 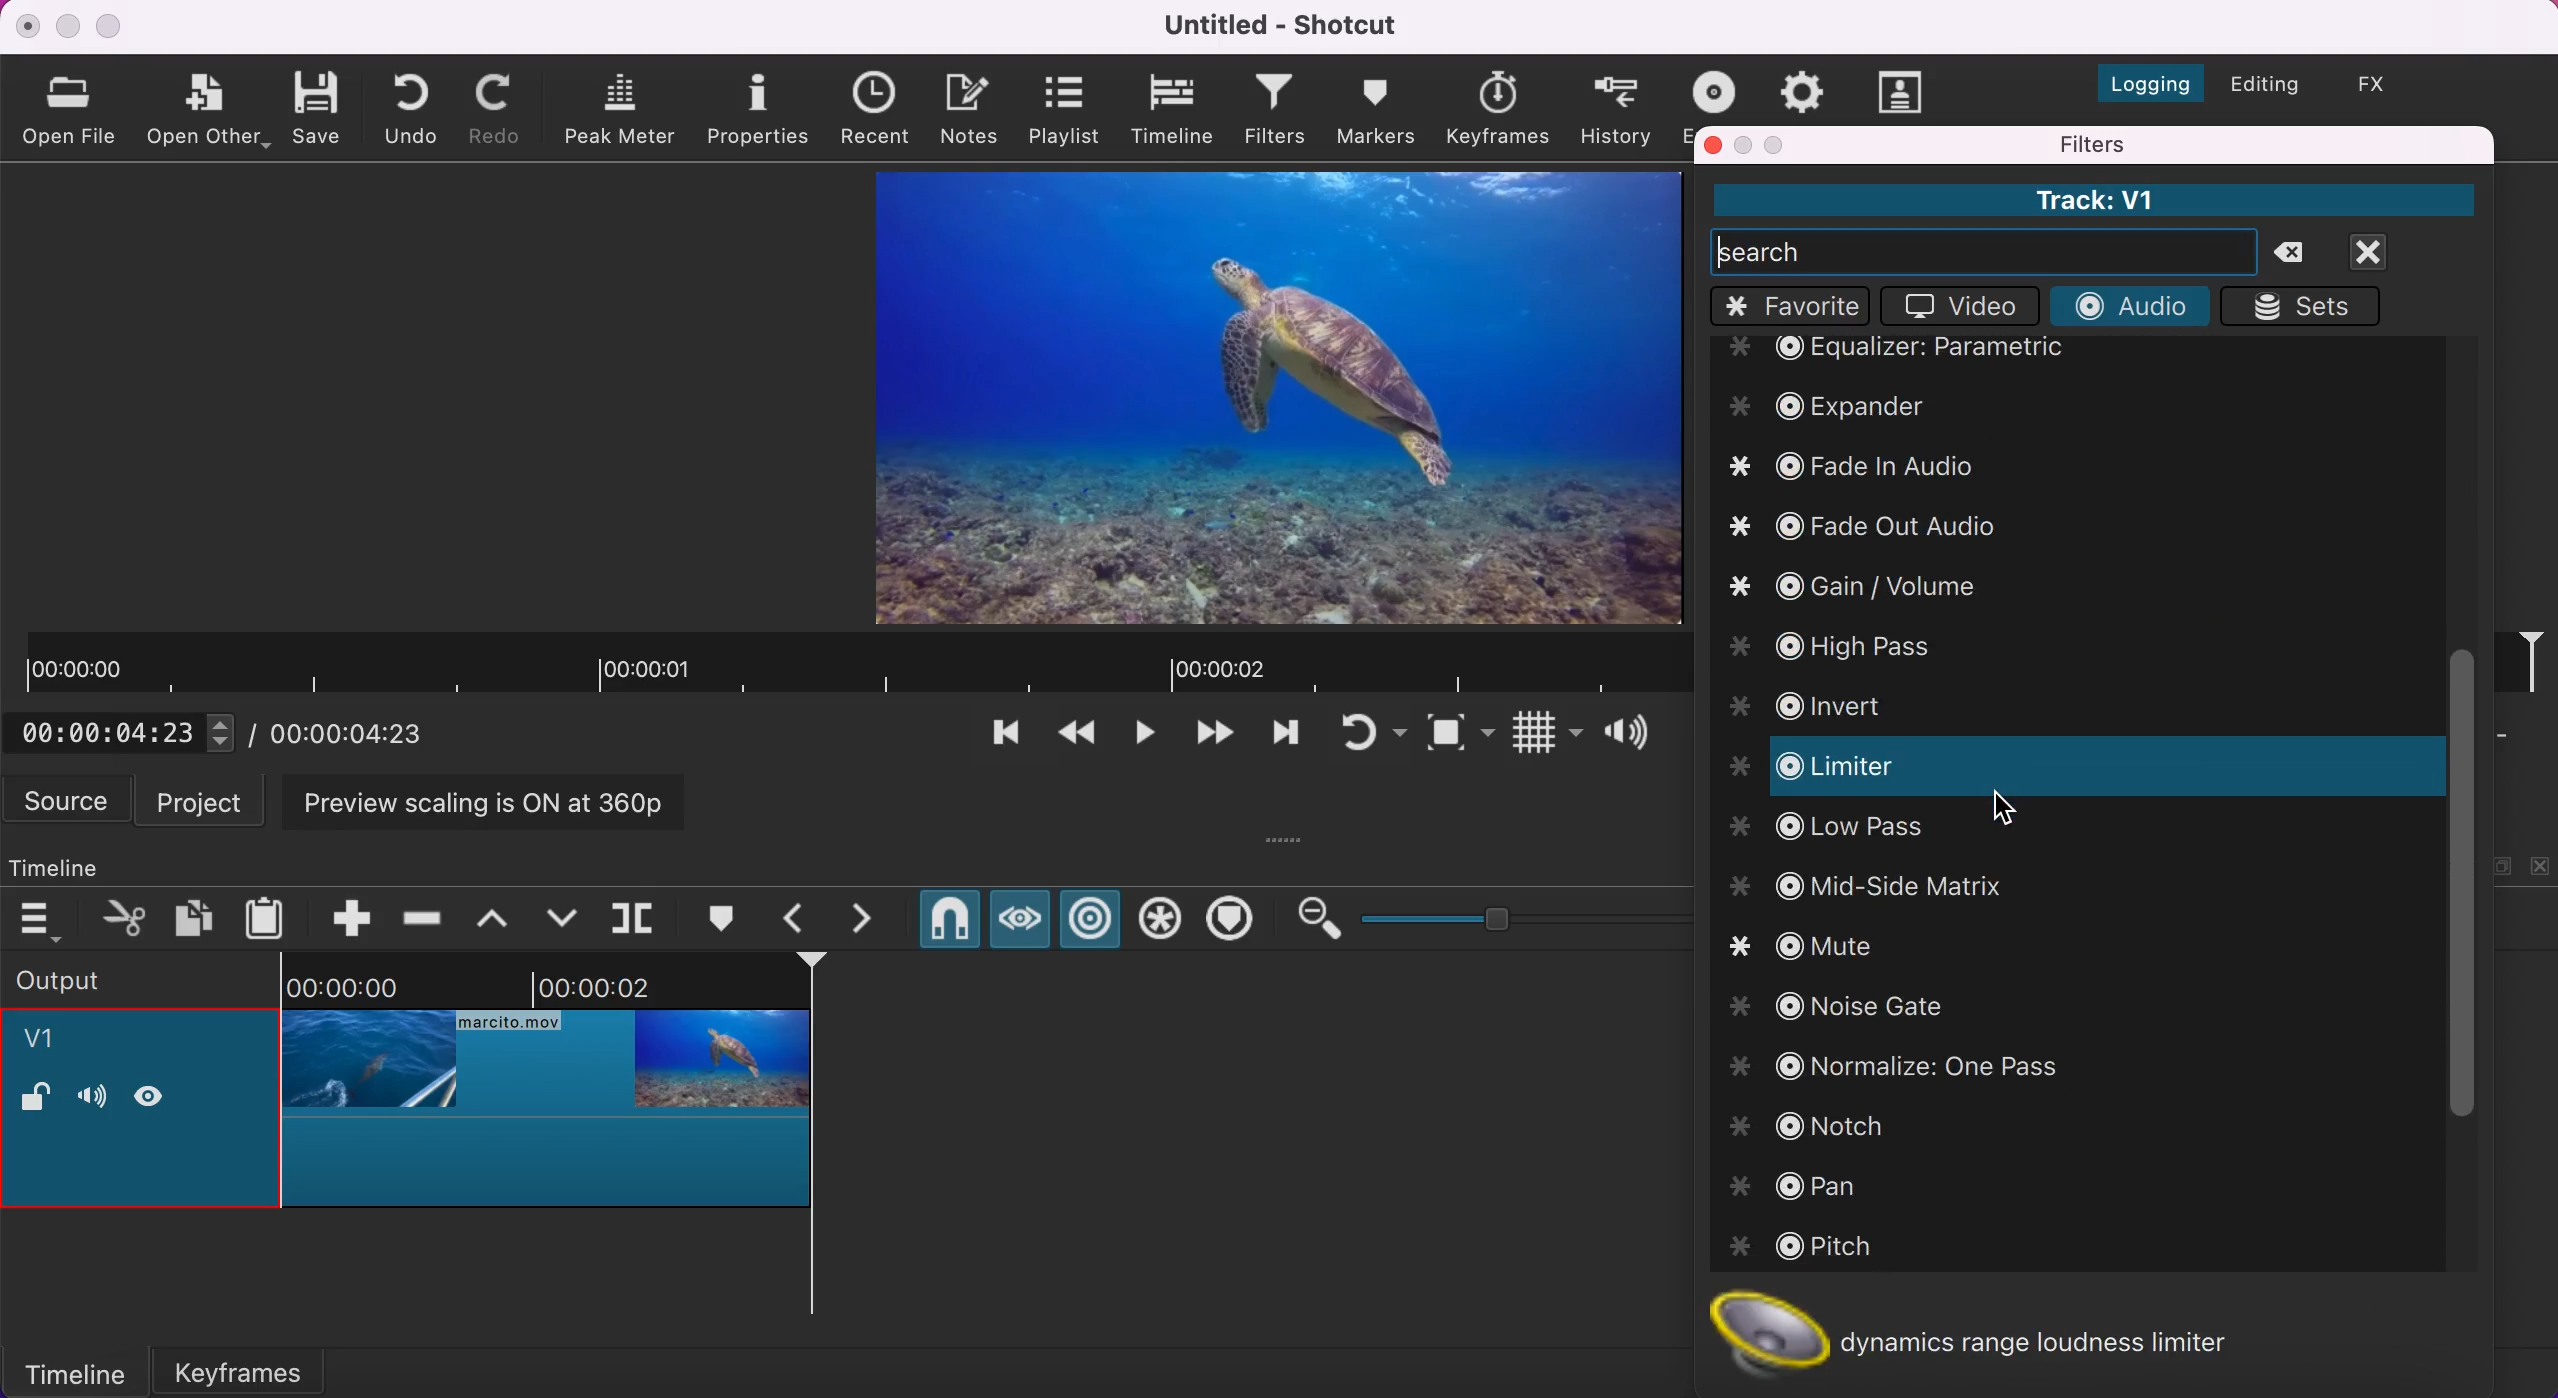 What do you see at coordinates (547, 1094) in the screenshot?
I see `cropped clip` at bounding box center [547, 1094].